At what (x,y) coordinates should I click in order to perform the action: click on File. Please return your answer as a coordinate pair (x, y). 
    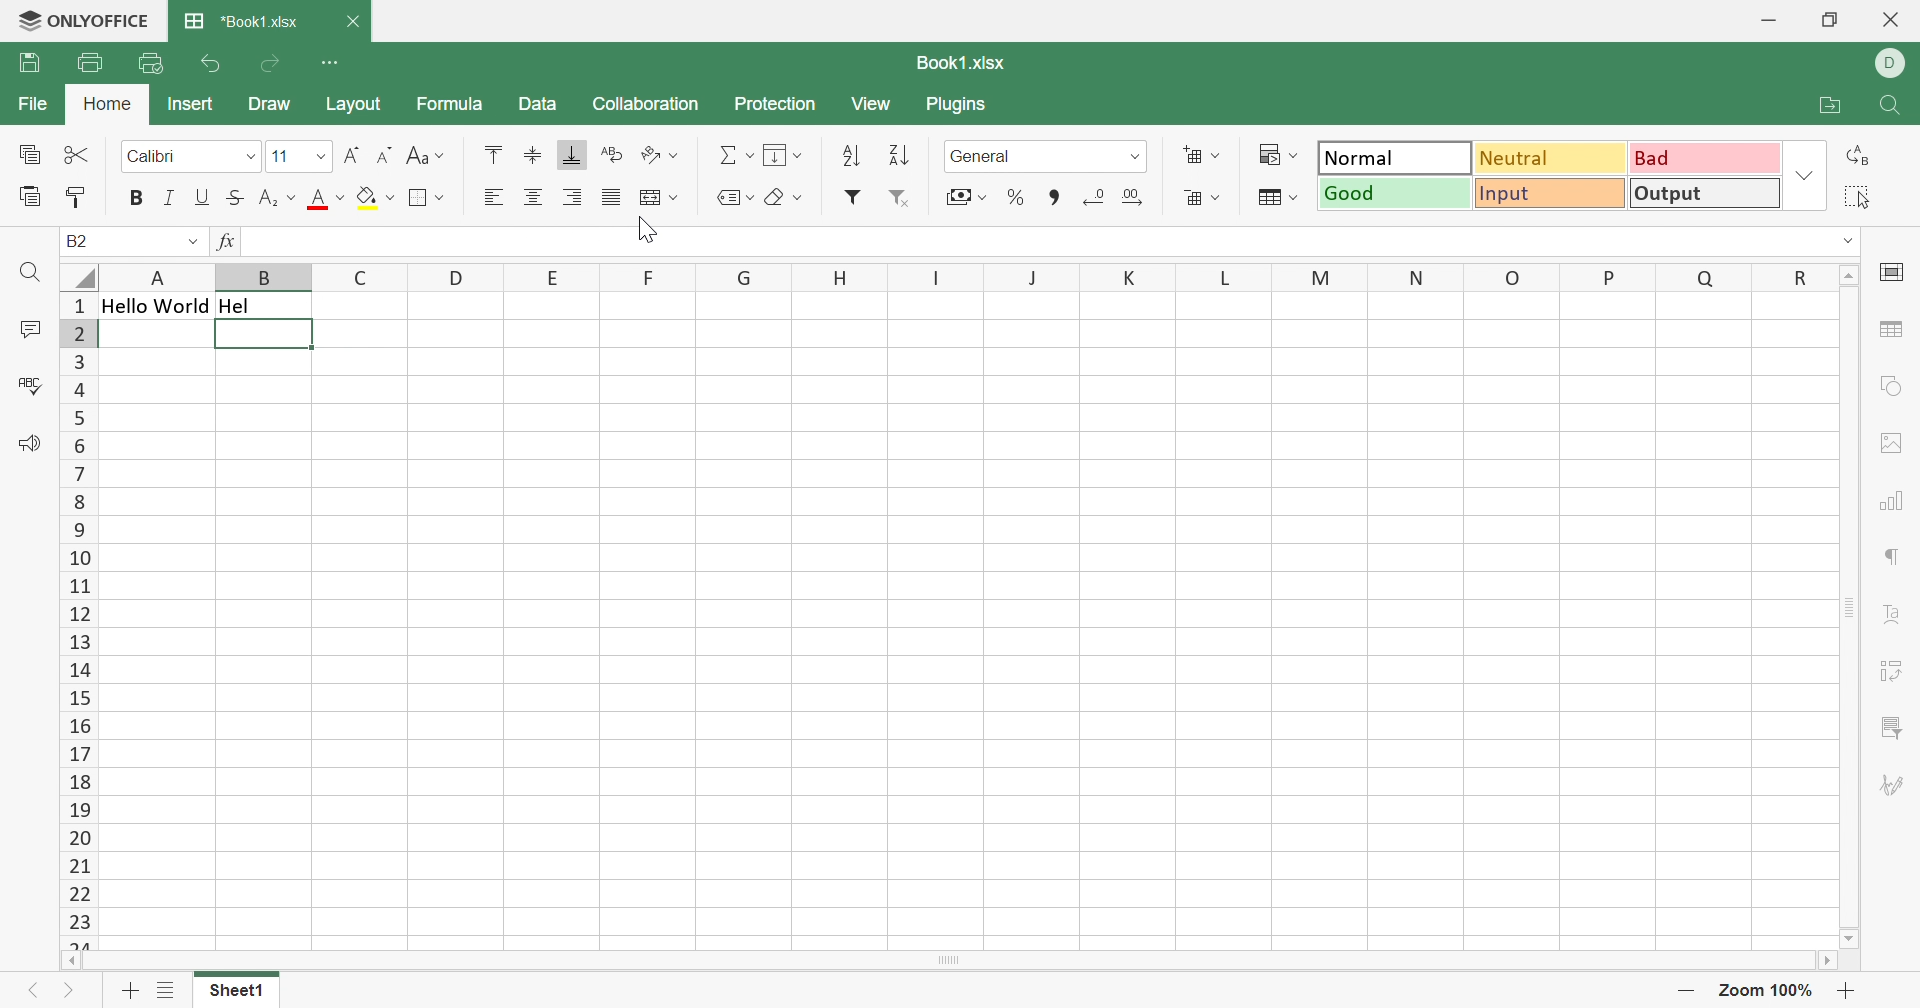
    Looking at the image, I should click on (37, 102).